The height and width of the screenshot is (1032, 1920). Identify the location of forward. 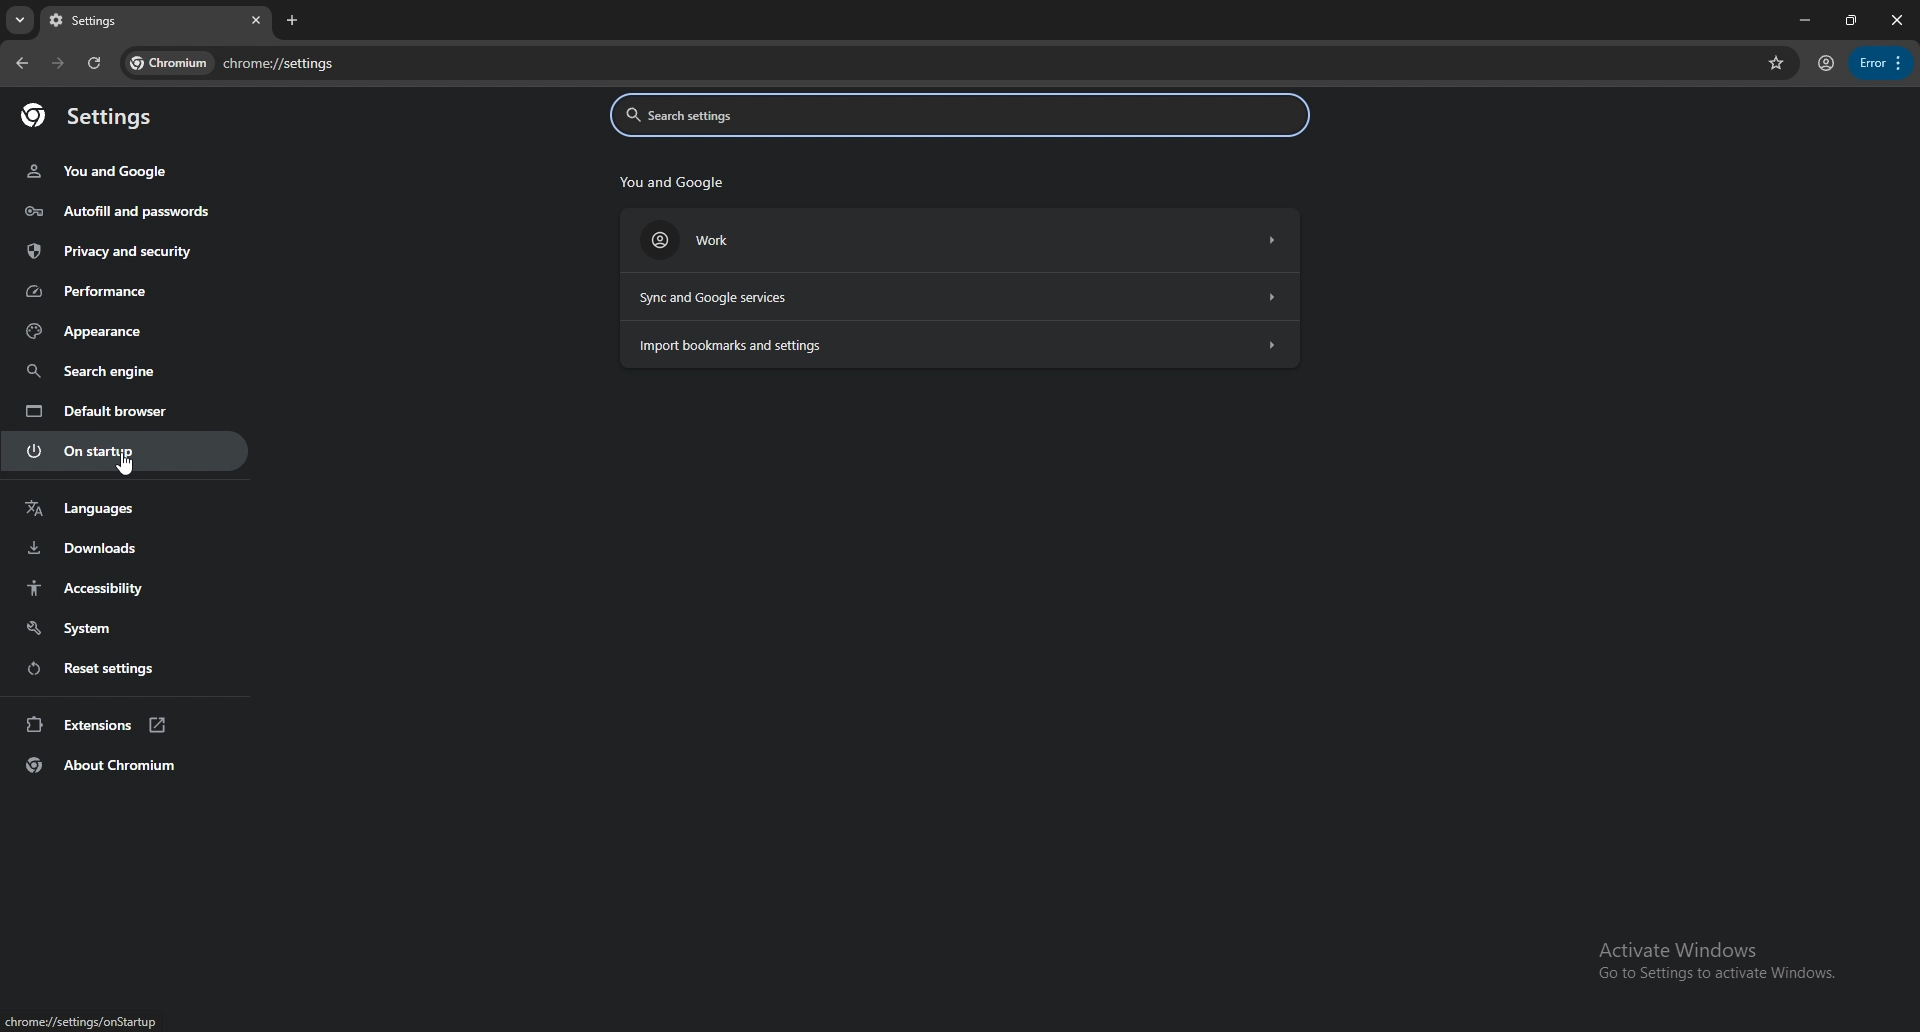
(58, 64).